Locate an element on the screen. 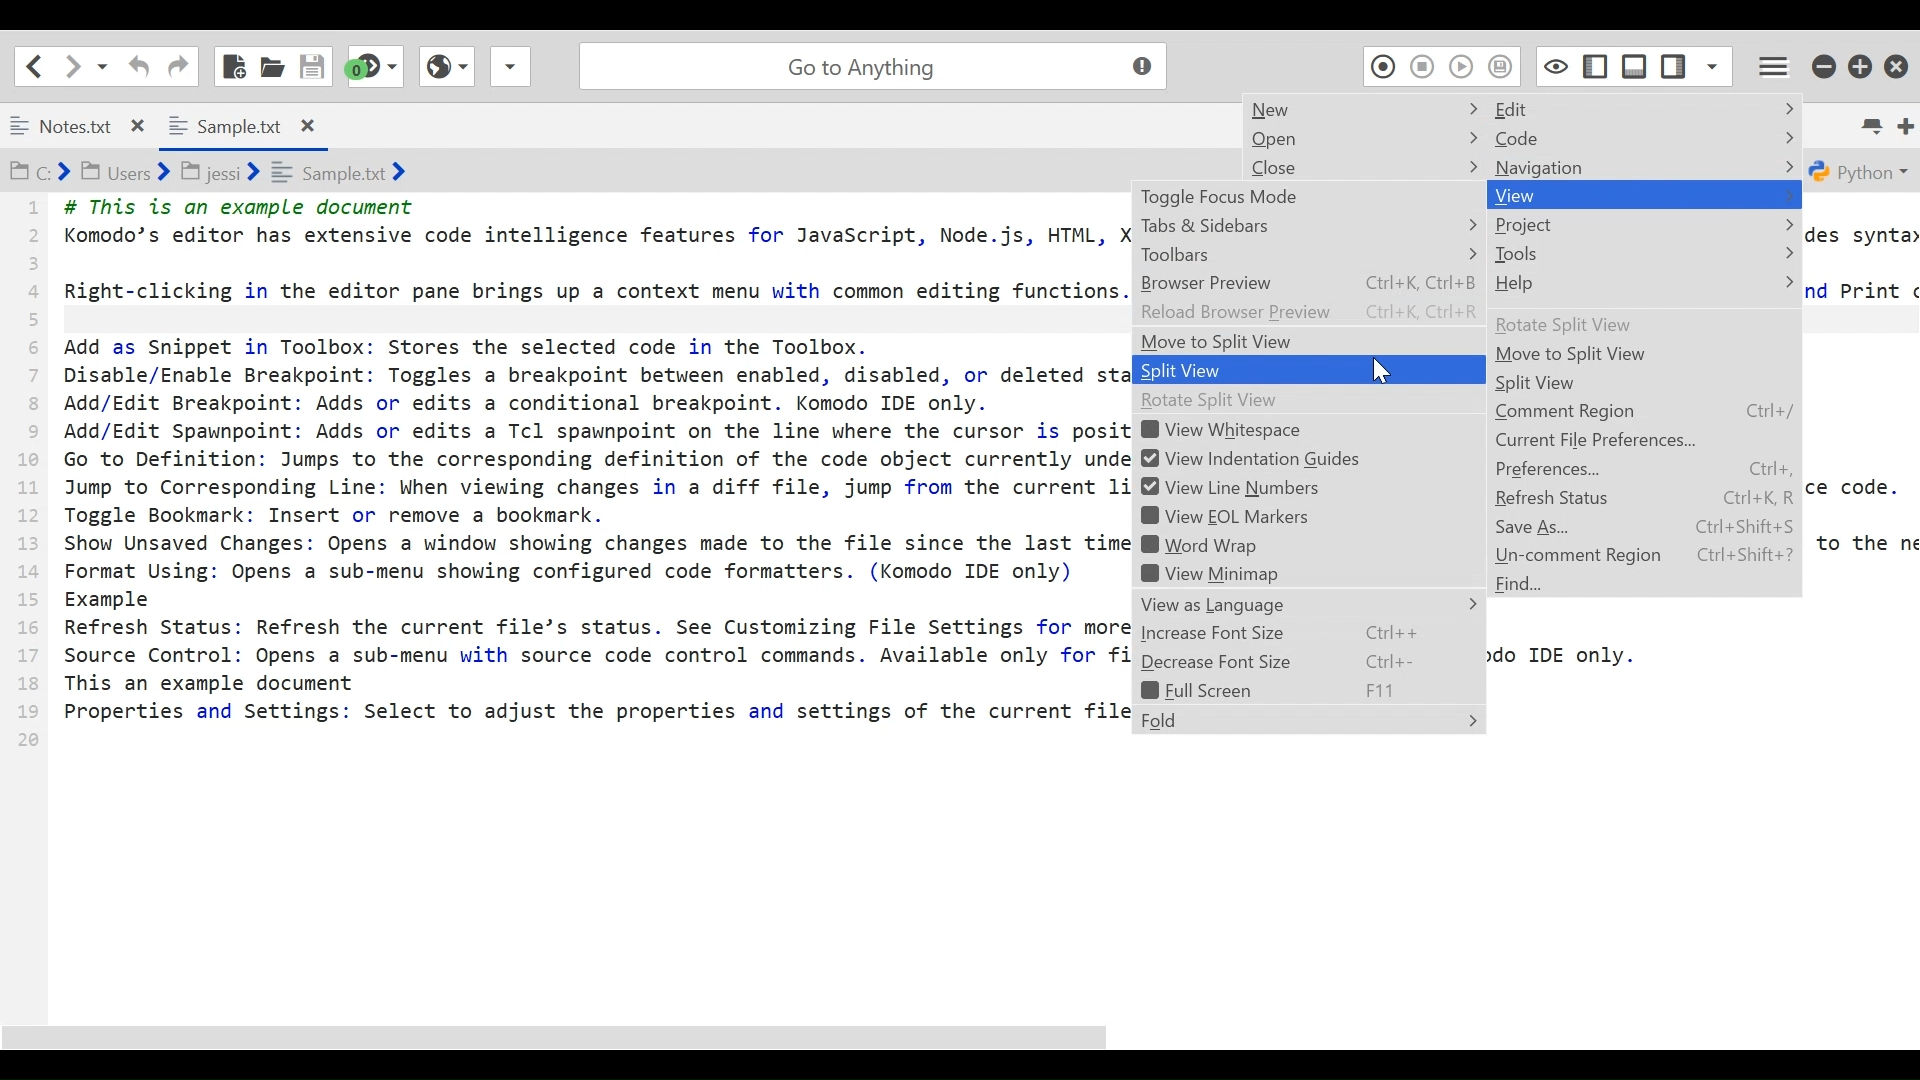 Image resolution: width=1920 pixels, height=1080 pixels. Toolbars is located at coordinates (1307, 252).